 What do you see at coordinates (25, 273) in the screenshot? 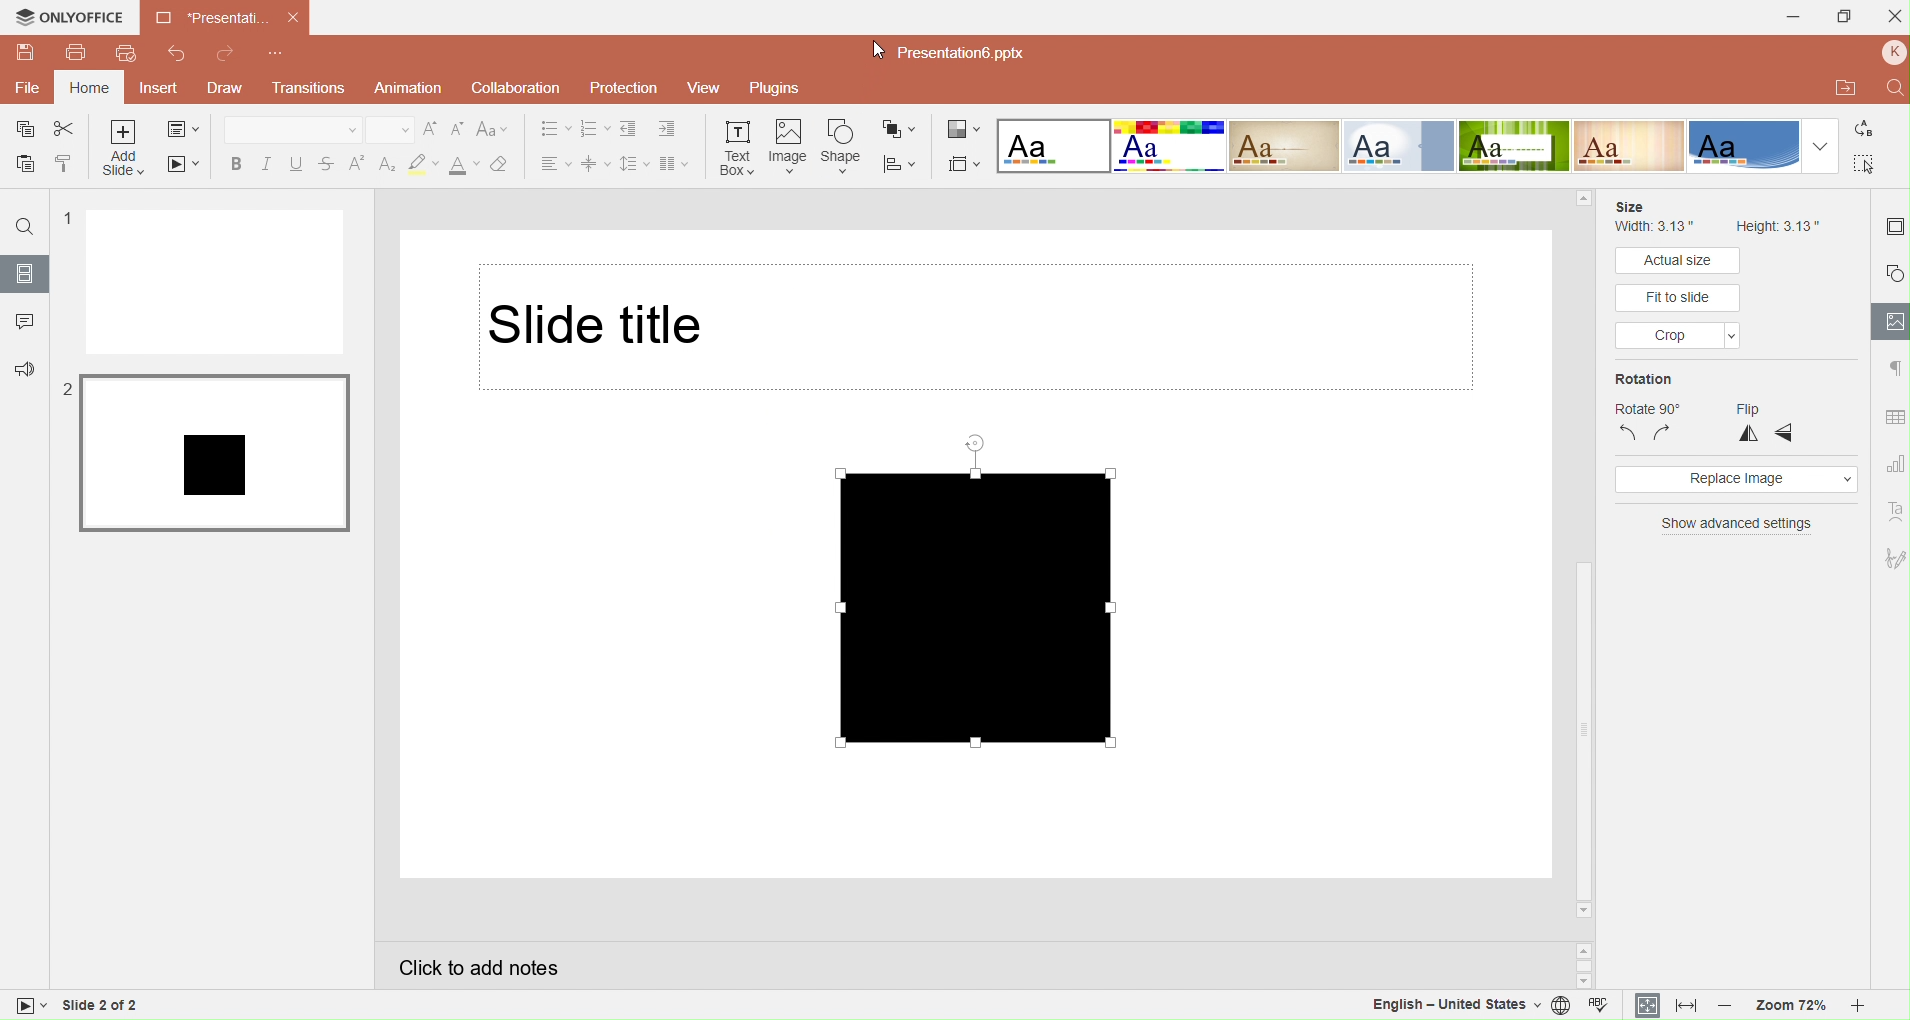
I see `Slides` at bounding box center [25, 273].